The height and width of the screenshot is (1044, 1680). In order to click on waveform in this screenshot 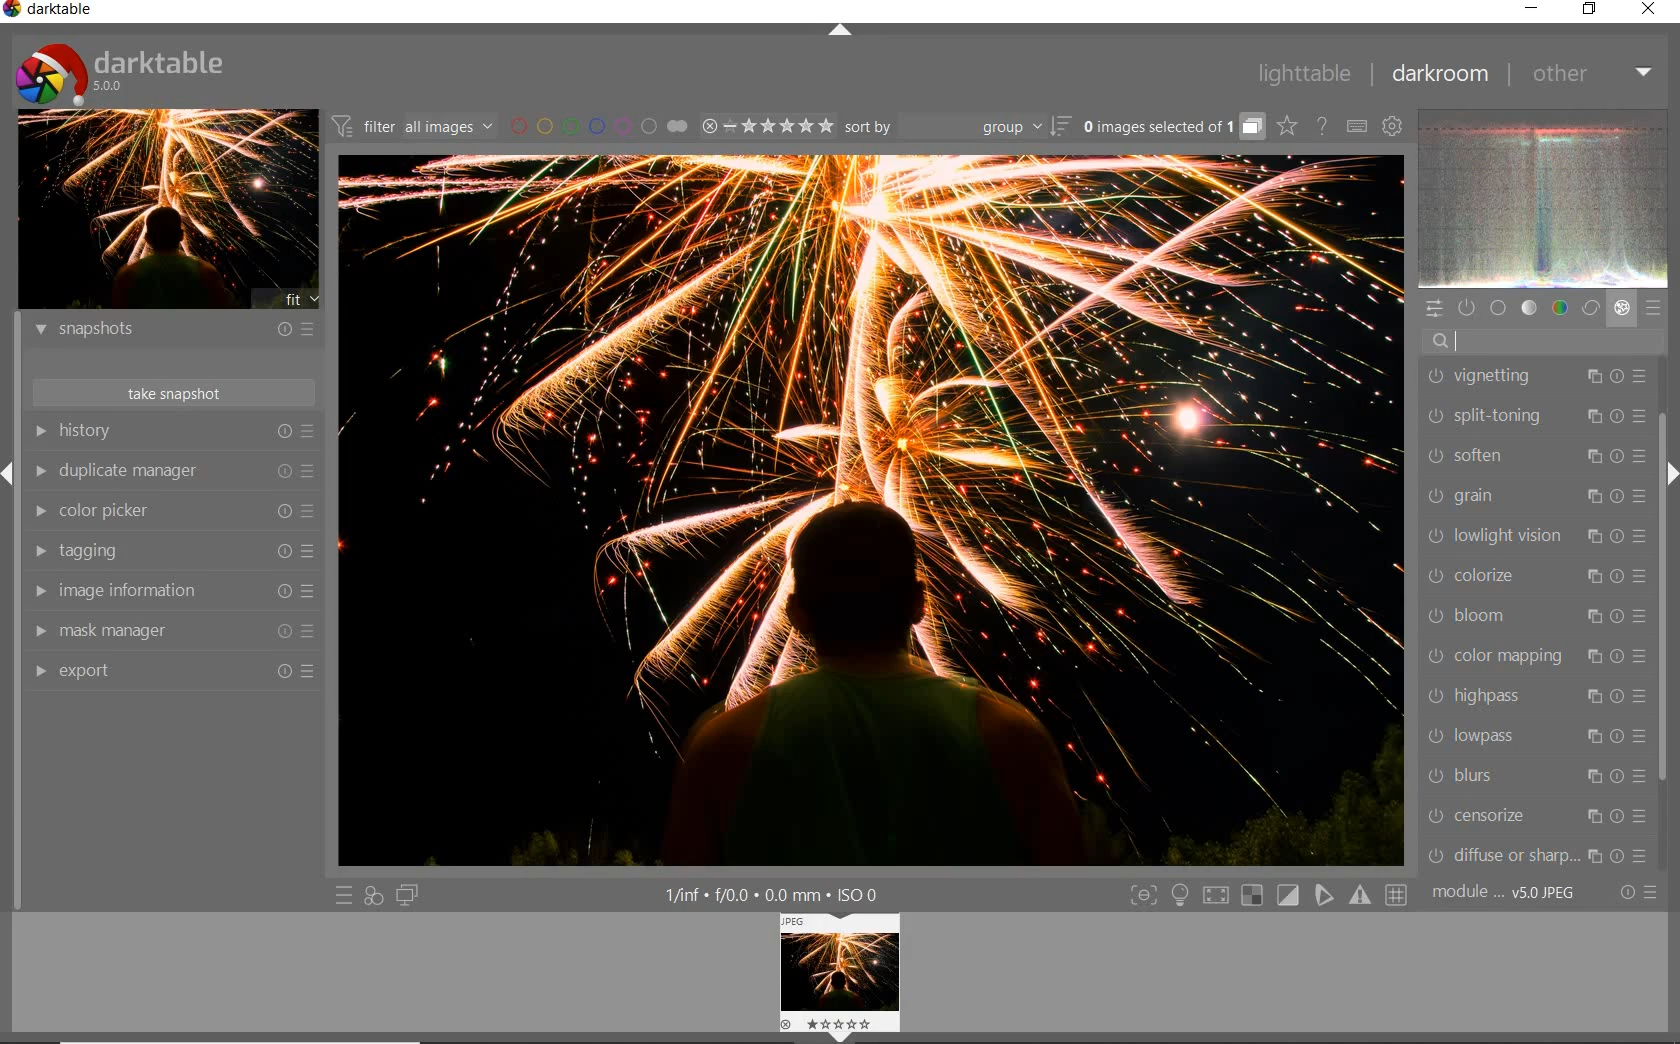, I will do `click(1545, 198)`.